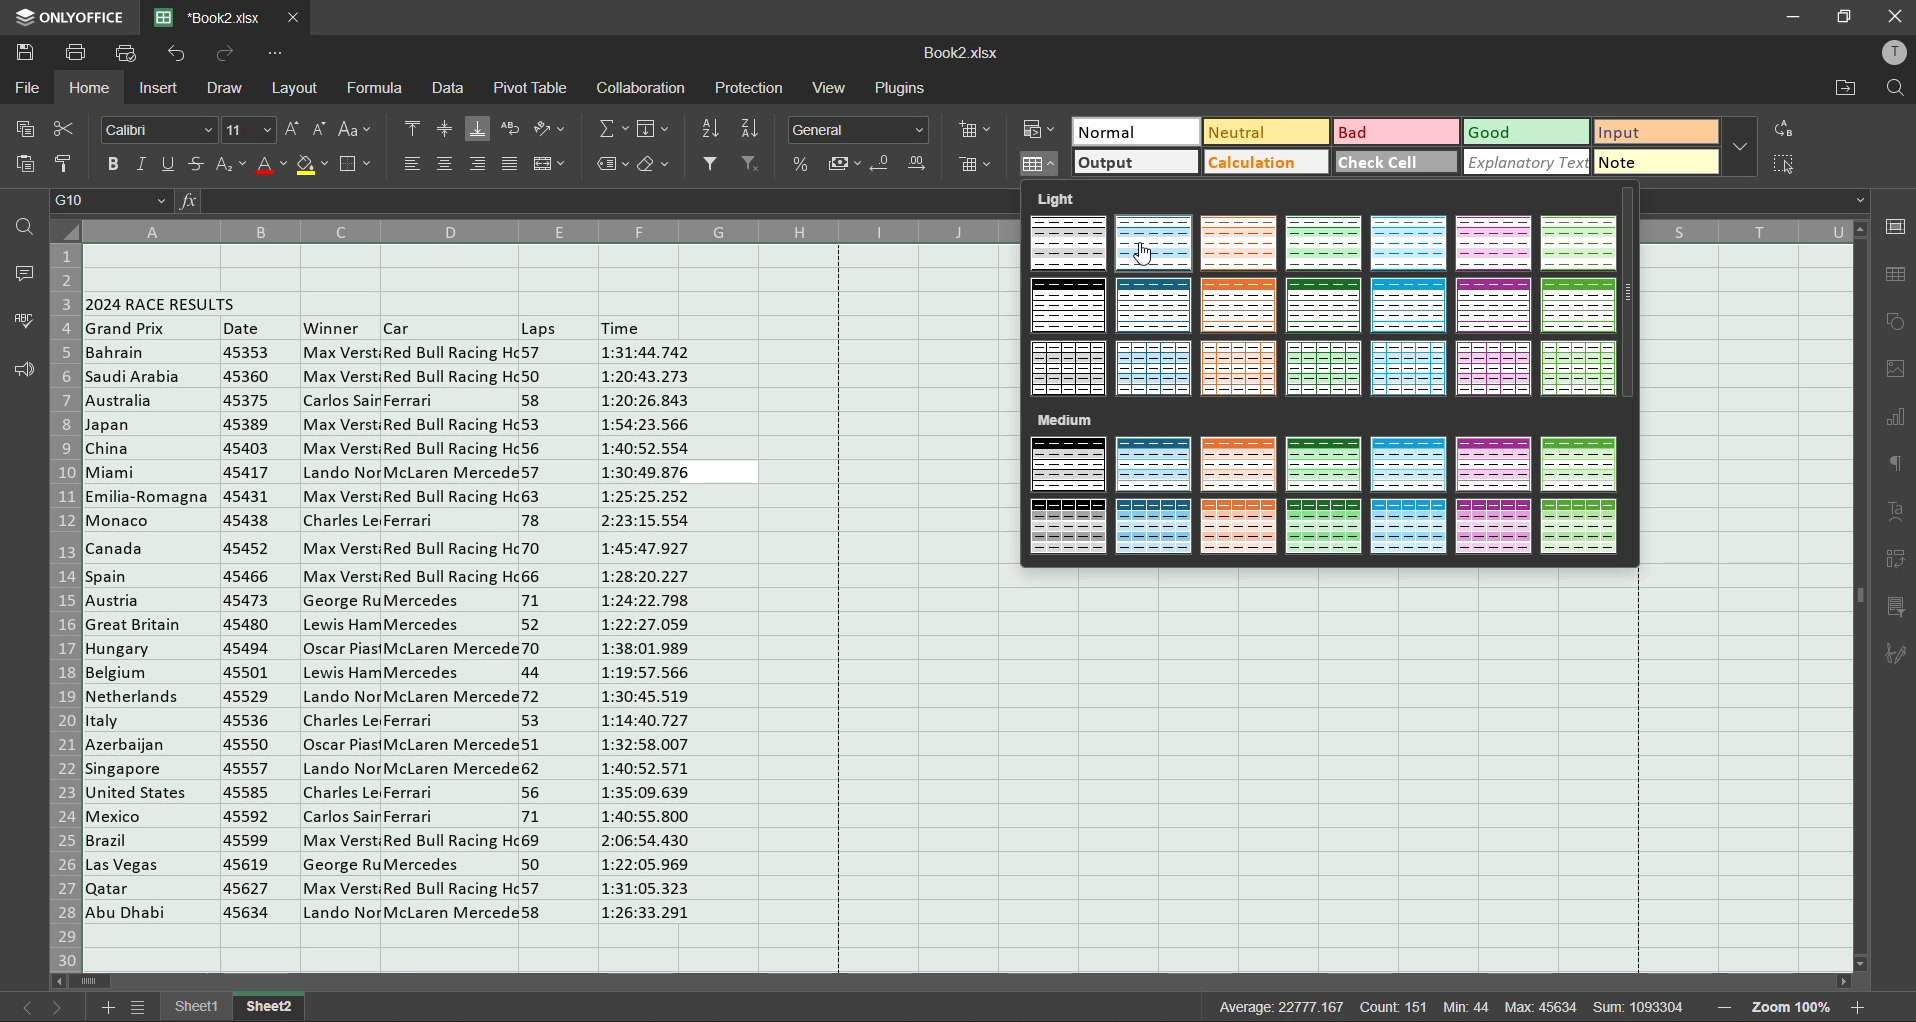 The image size is (1916, 1022). Describe the element at coordinates (1236, 243) in the screenshot. I see `table style light 3` at that location.